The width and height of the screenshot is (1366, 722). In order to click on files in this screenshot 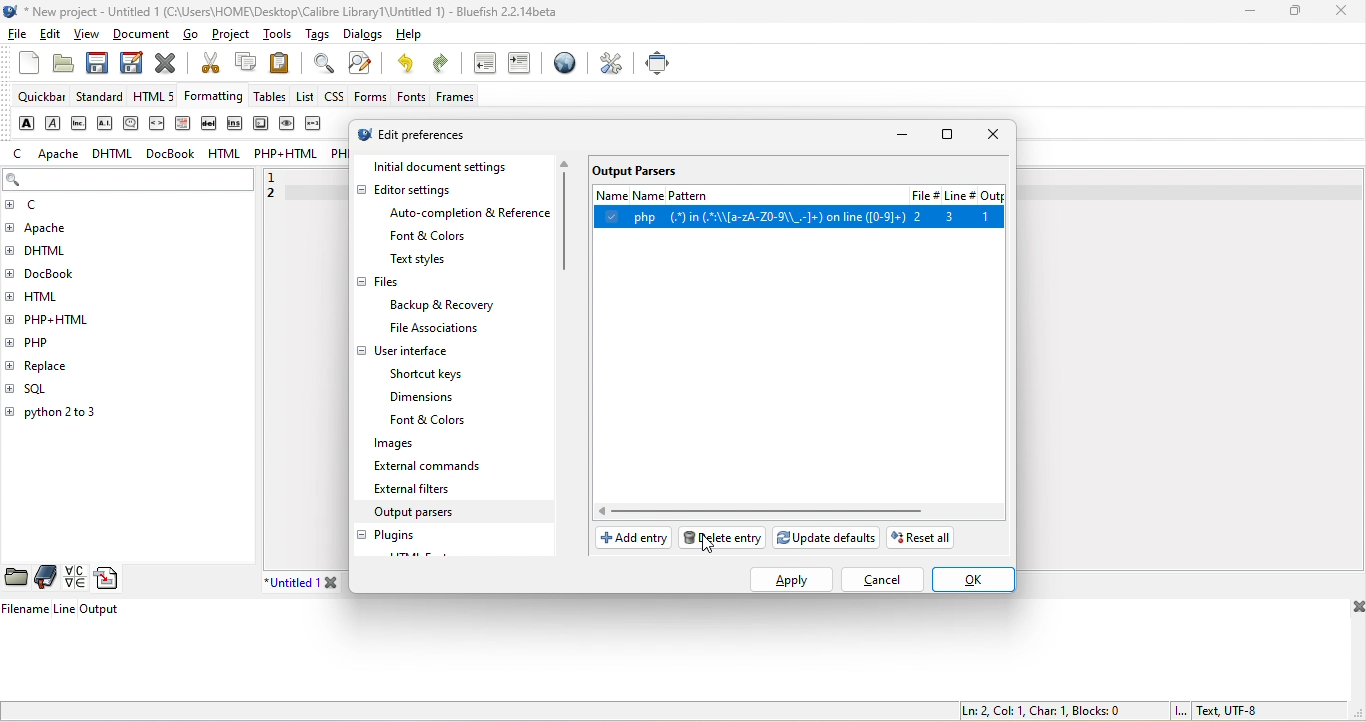, I will do `click(380, 284)`.